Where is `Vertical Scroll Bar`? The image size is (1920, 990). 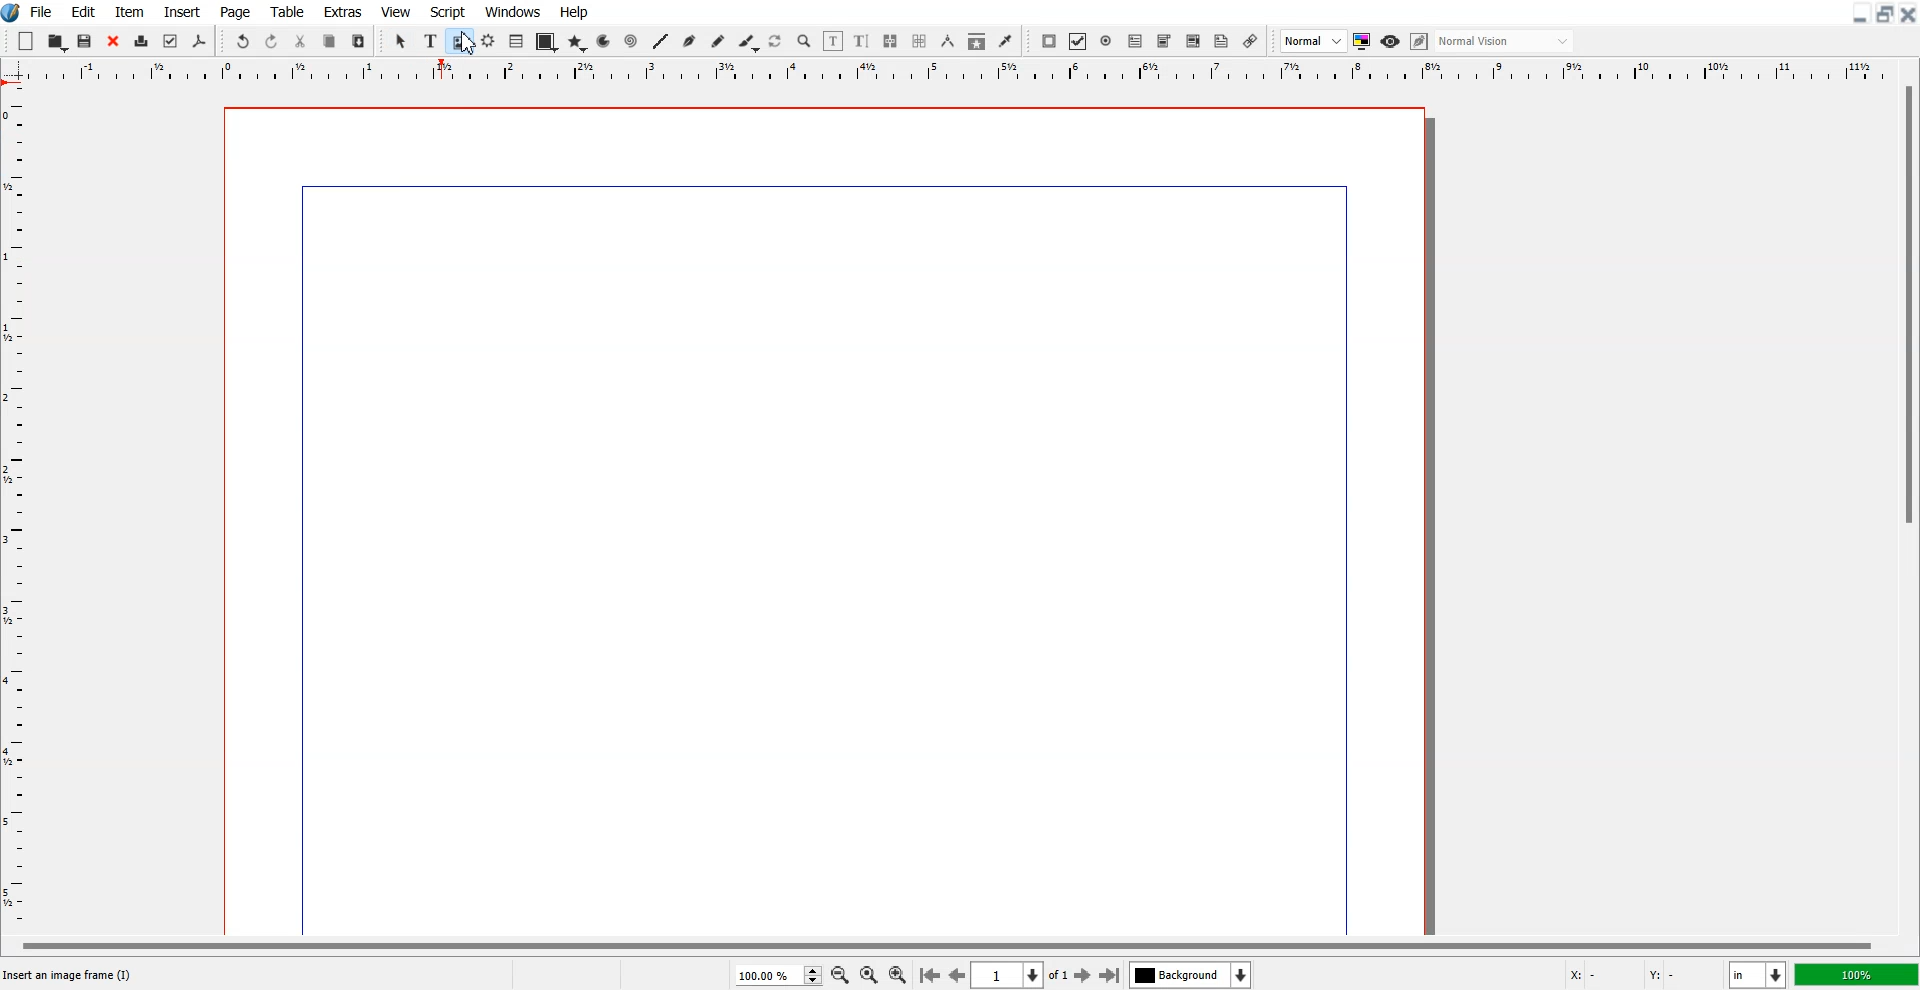 Vertical Scroll Bar is located at coordinates (1906, 506).